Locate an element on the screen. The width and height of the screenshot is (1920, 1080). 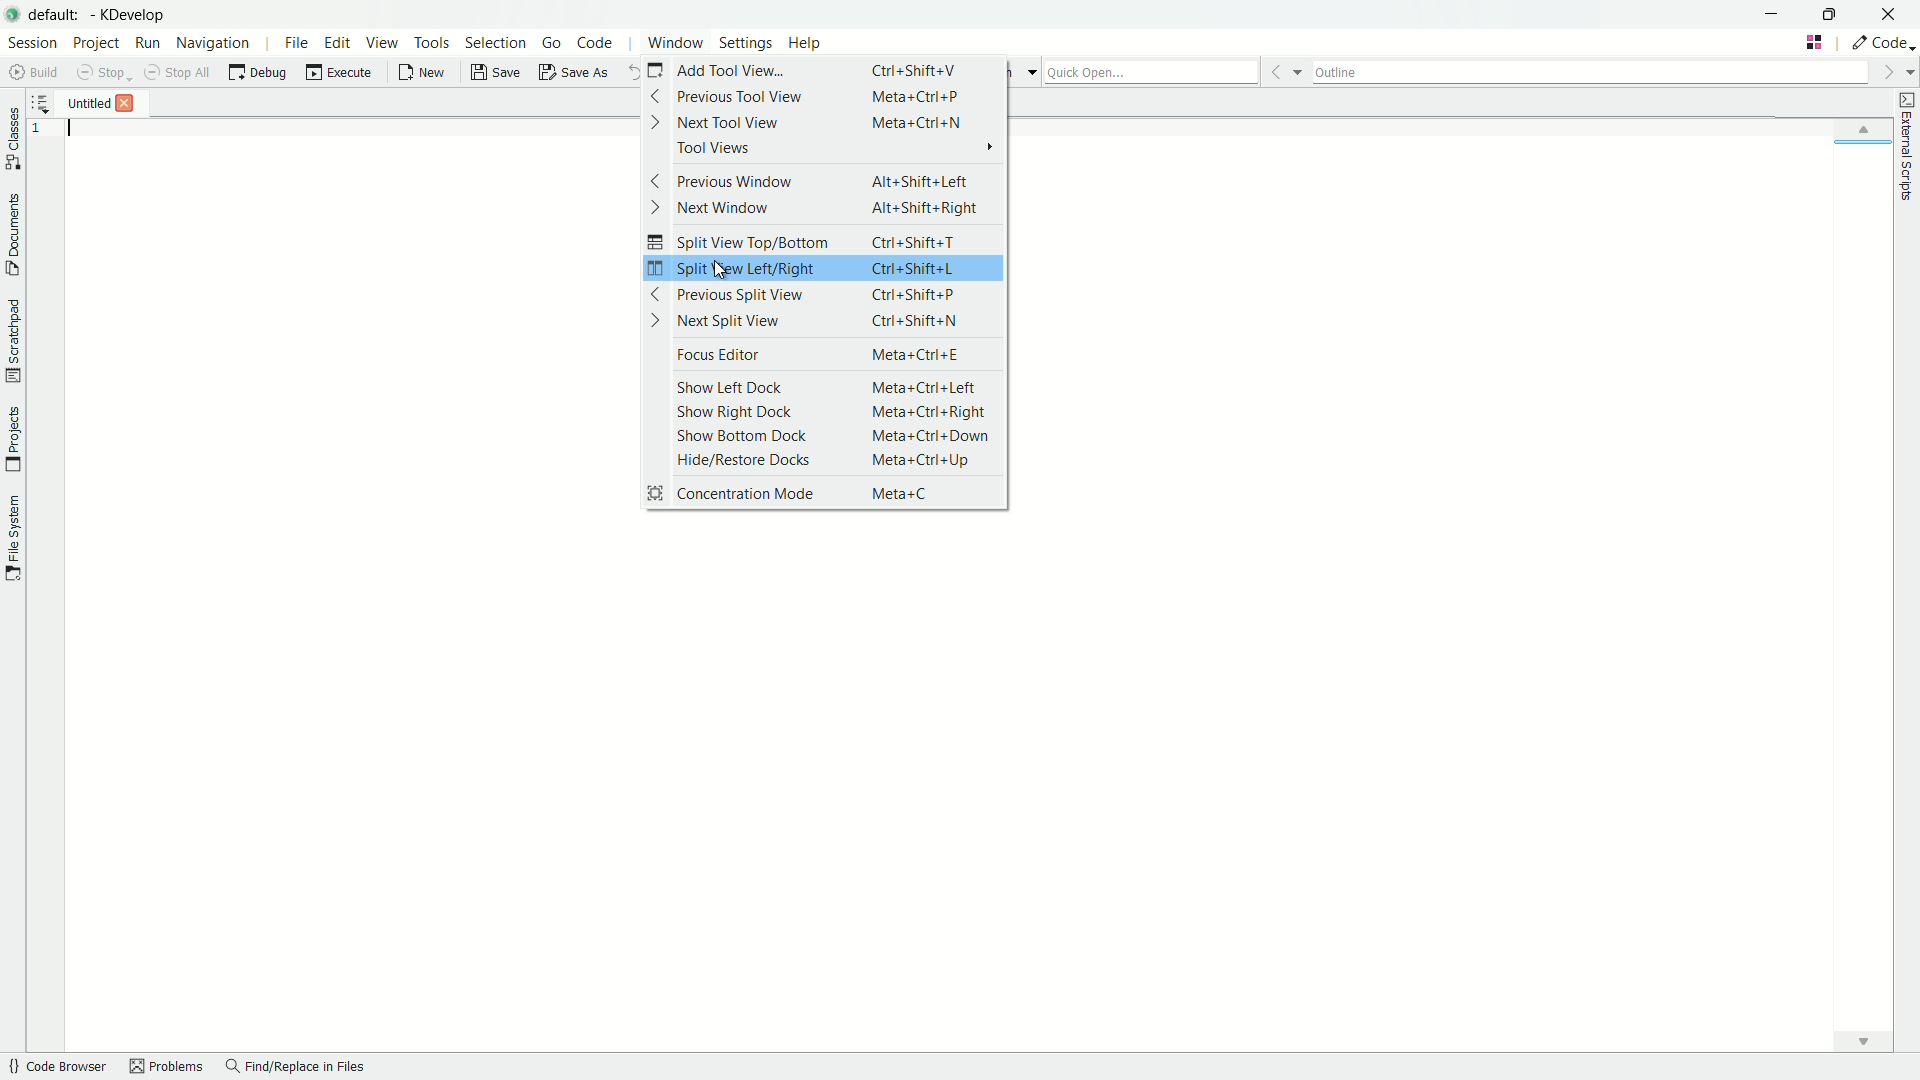
typing cursor is located at coordinates (78, 137).